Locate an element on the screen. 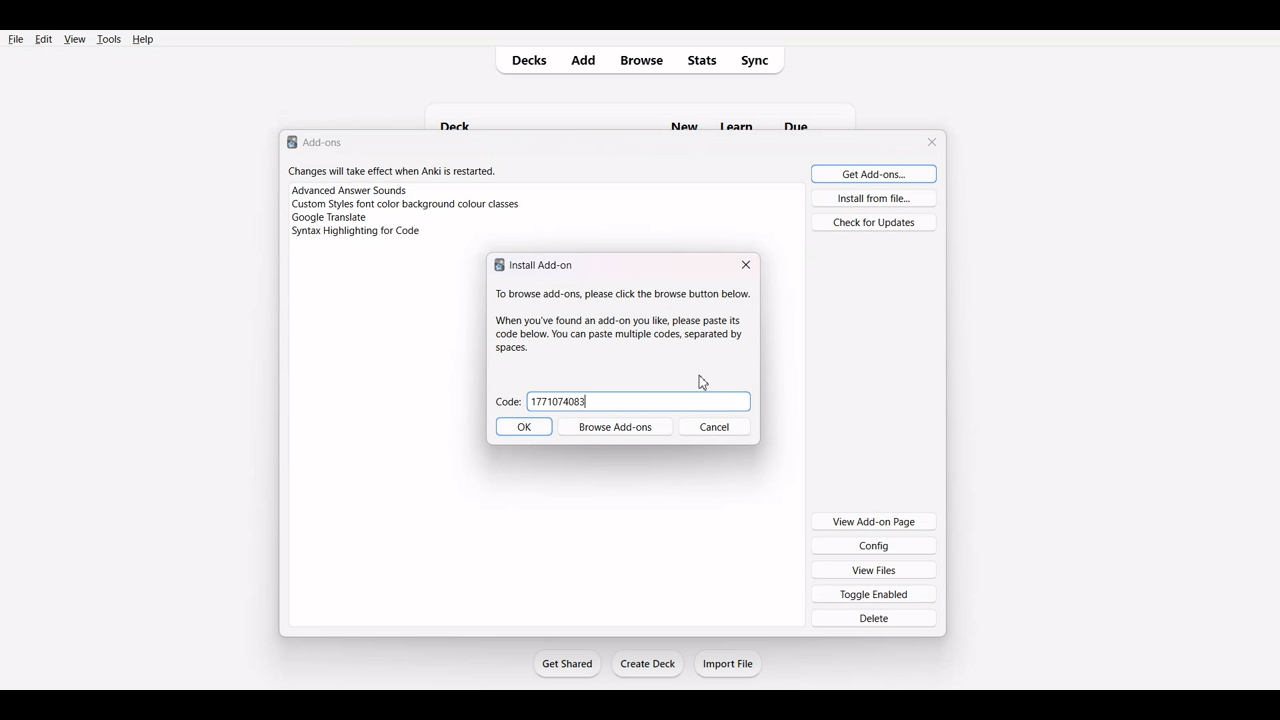  Number is located at coordinates (560, 401).